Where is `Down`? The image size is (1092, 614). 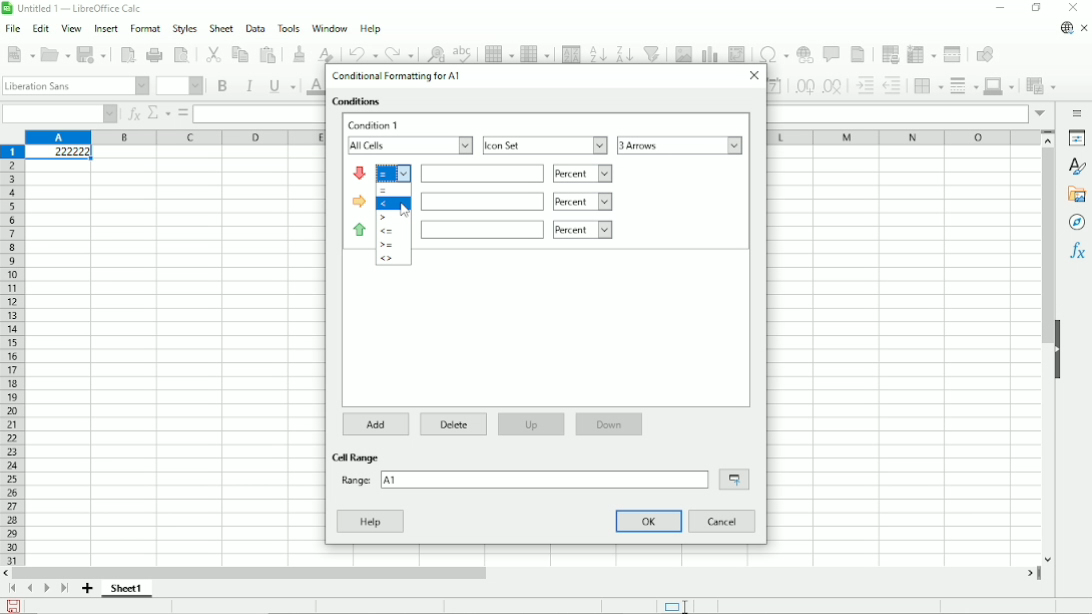 Down is located at coordinates (609, 424).